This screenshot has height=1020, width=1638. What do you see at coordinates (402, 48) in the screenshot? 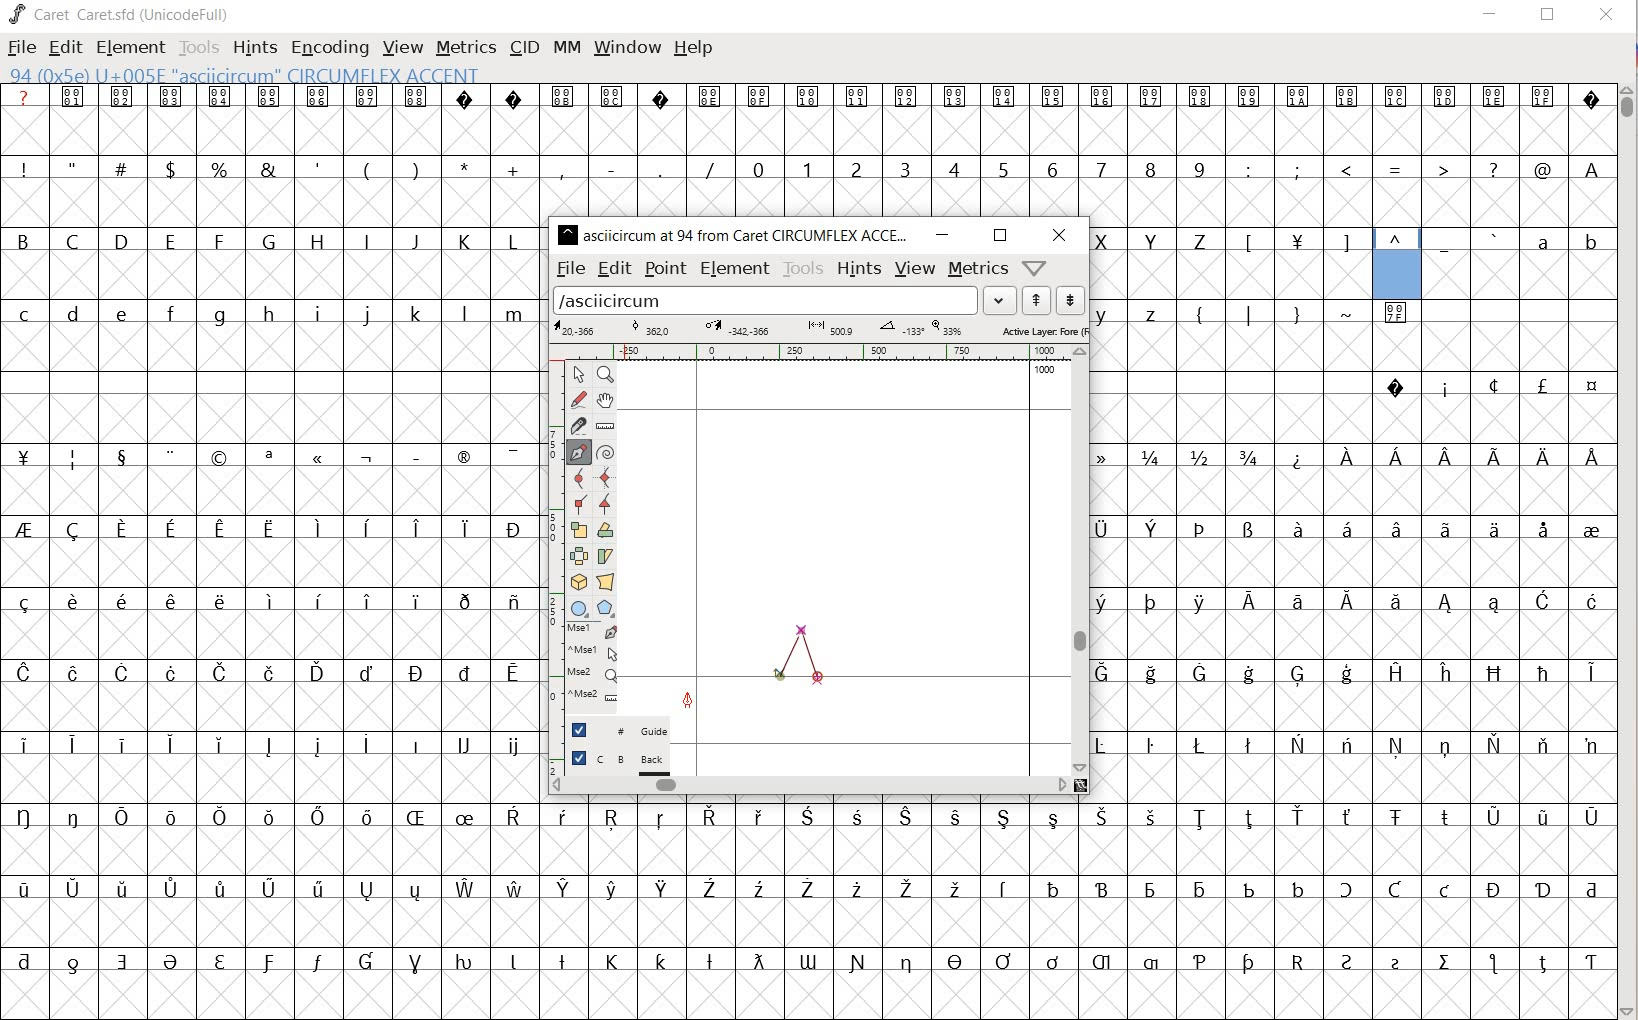
I see `VIEW` at bounding box center [402, 48].